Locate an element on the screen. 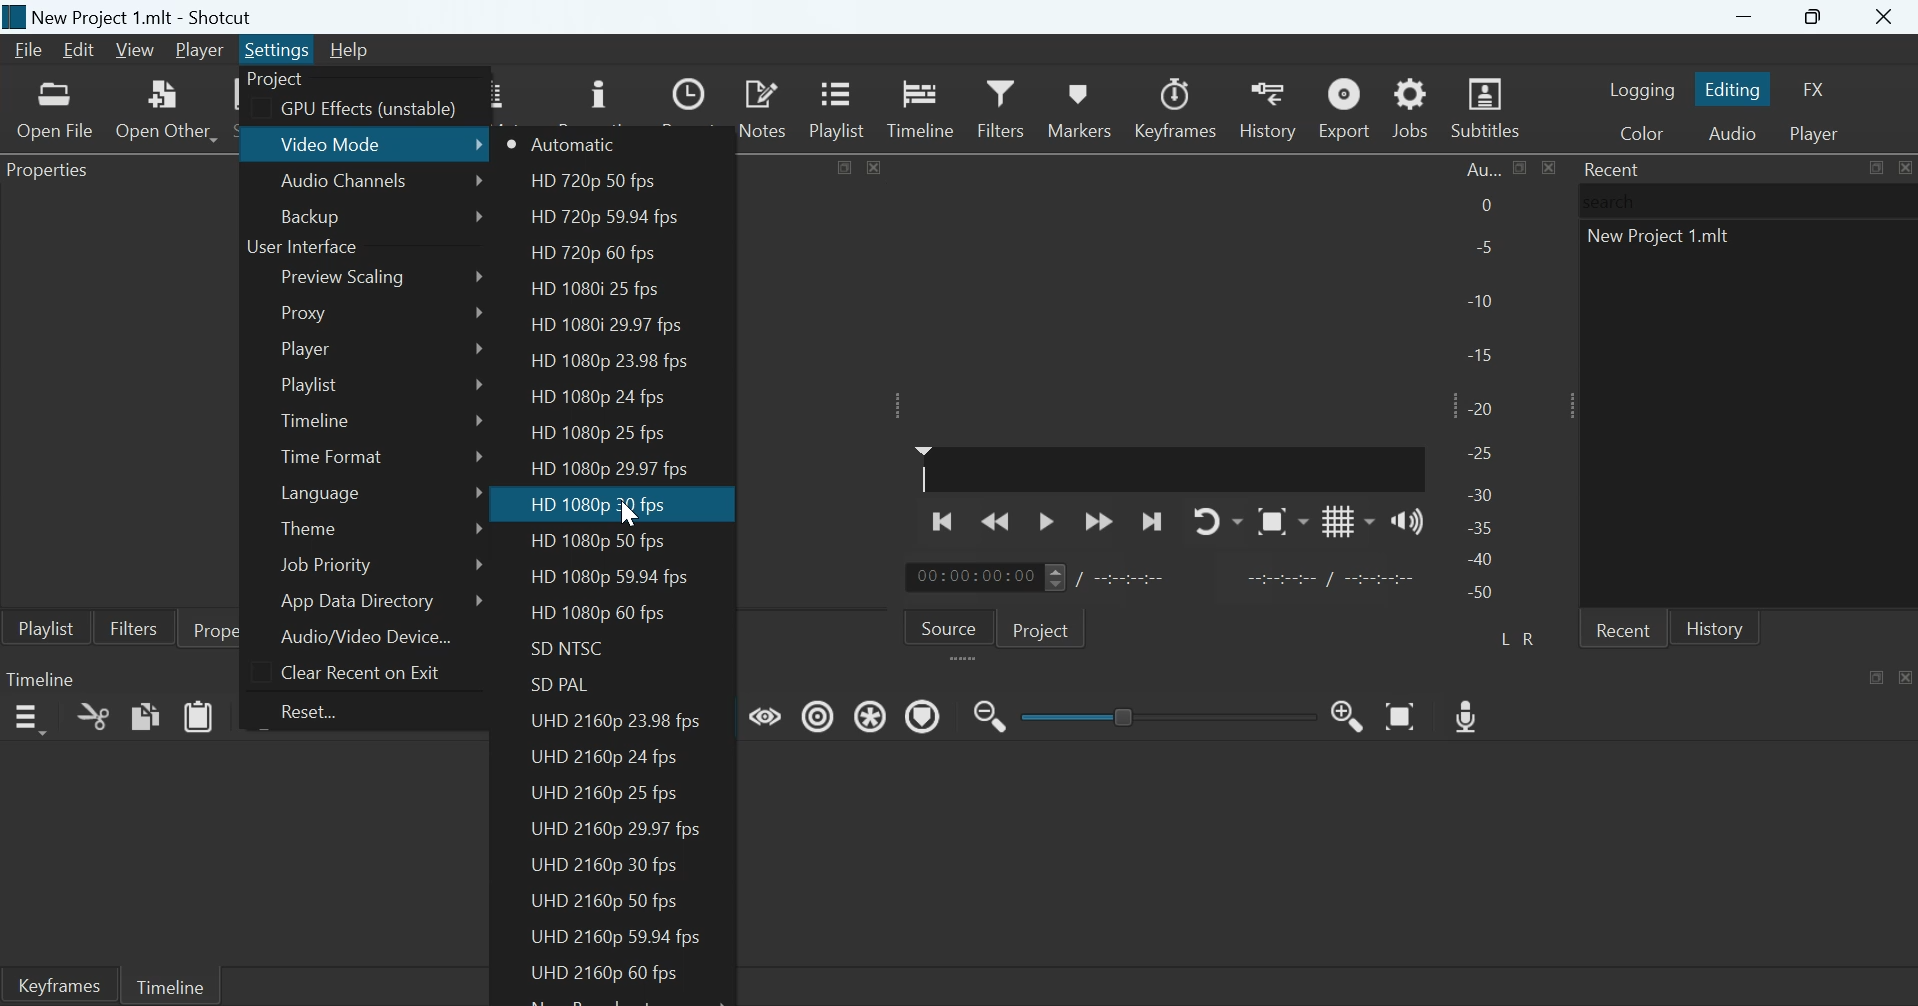 This screenshot has height=1006, width=1918. Right is located at coordinates (1532, 638).